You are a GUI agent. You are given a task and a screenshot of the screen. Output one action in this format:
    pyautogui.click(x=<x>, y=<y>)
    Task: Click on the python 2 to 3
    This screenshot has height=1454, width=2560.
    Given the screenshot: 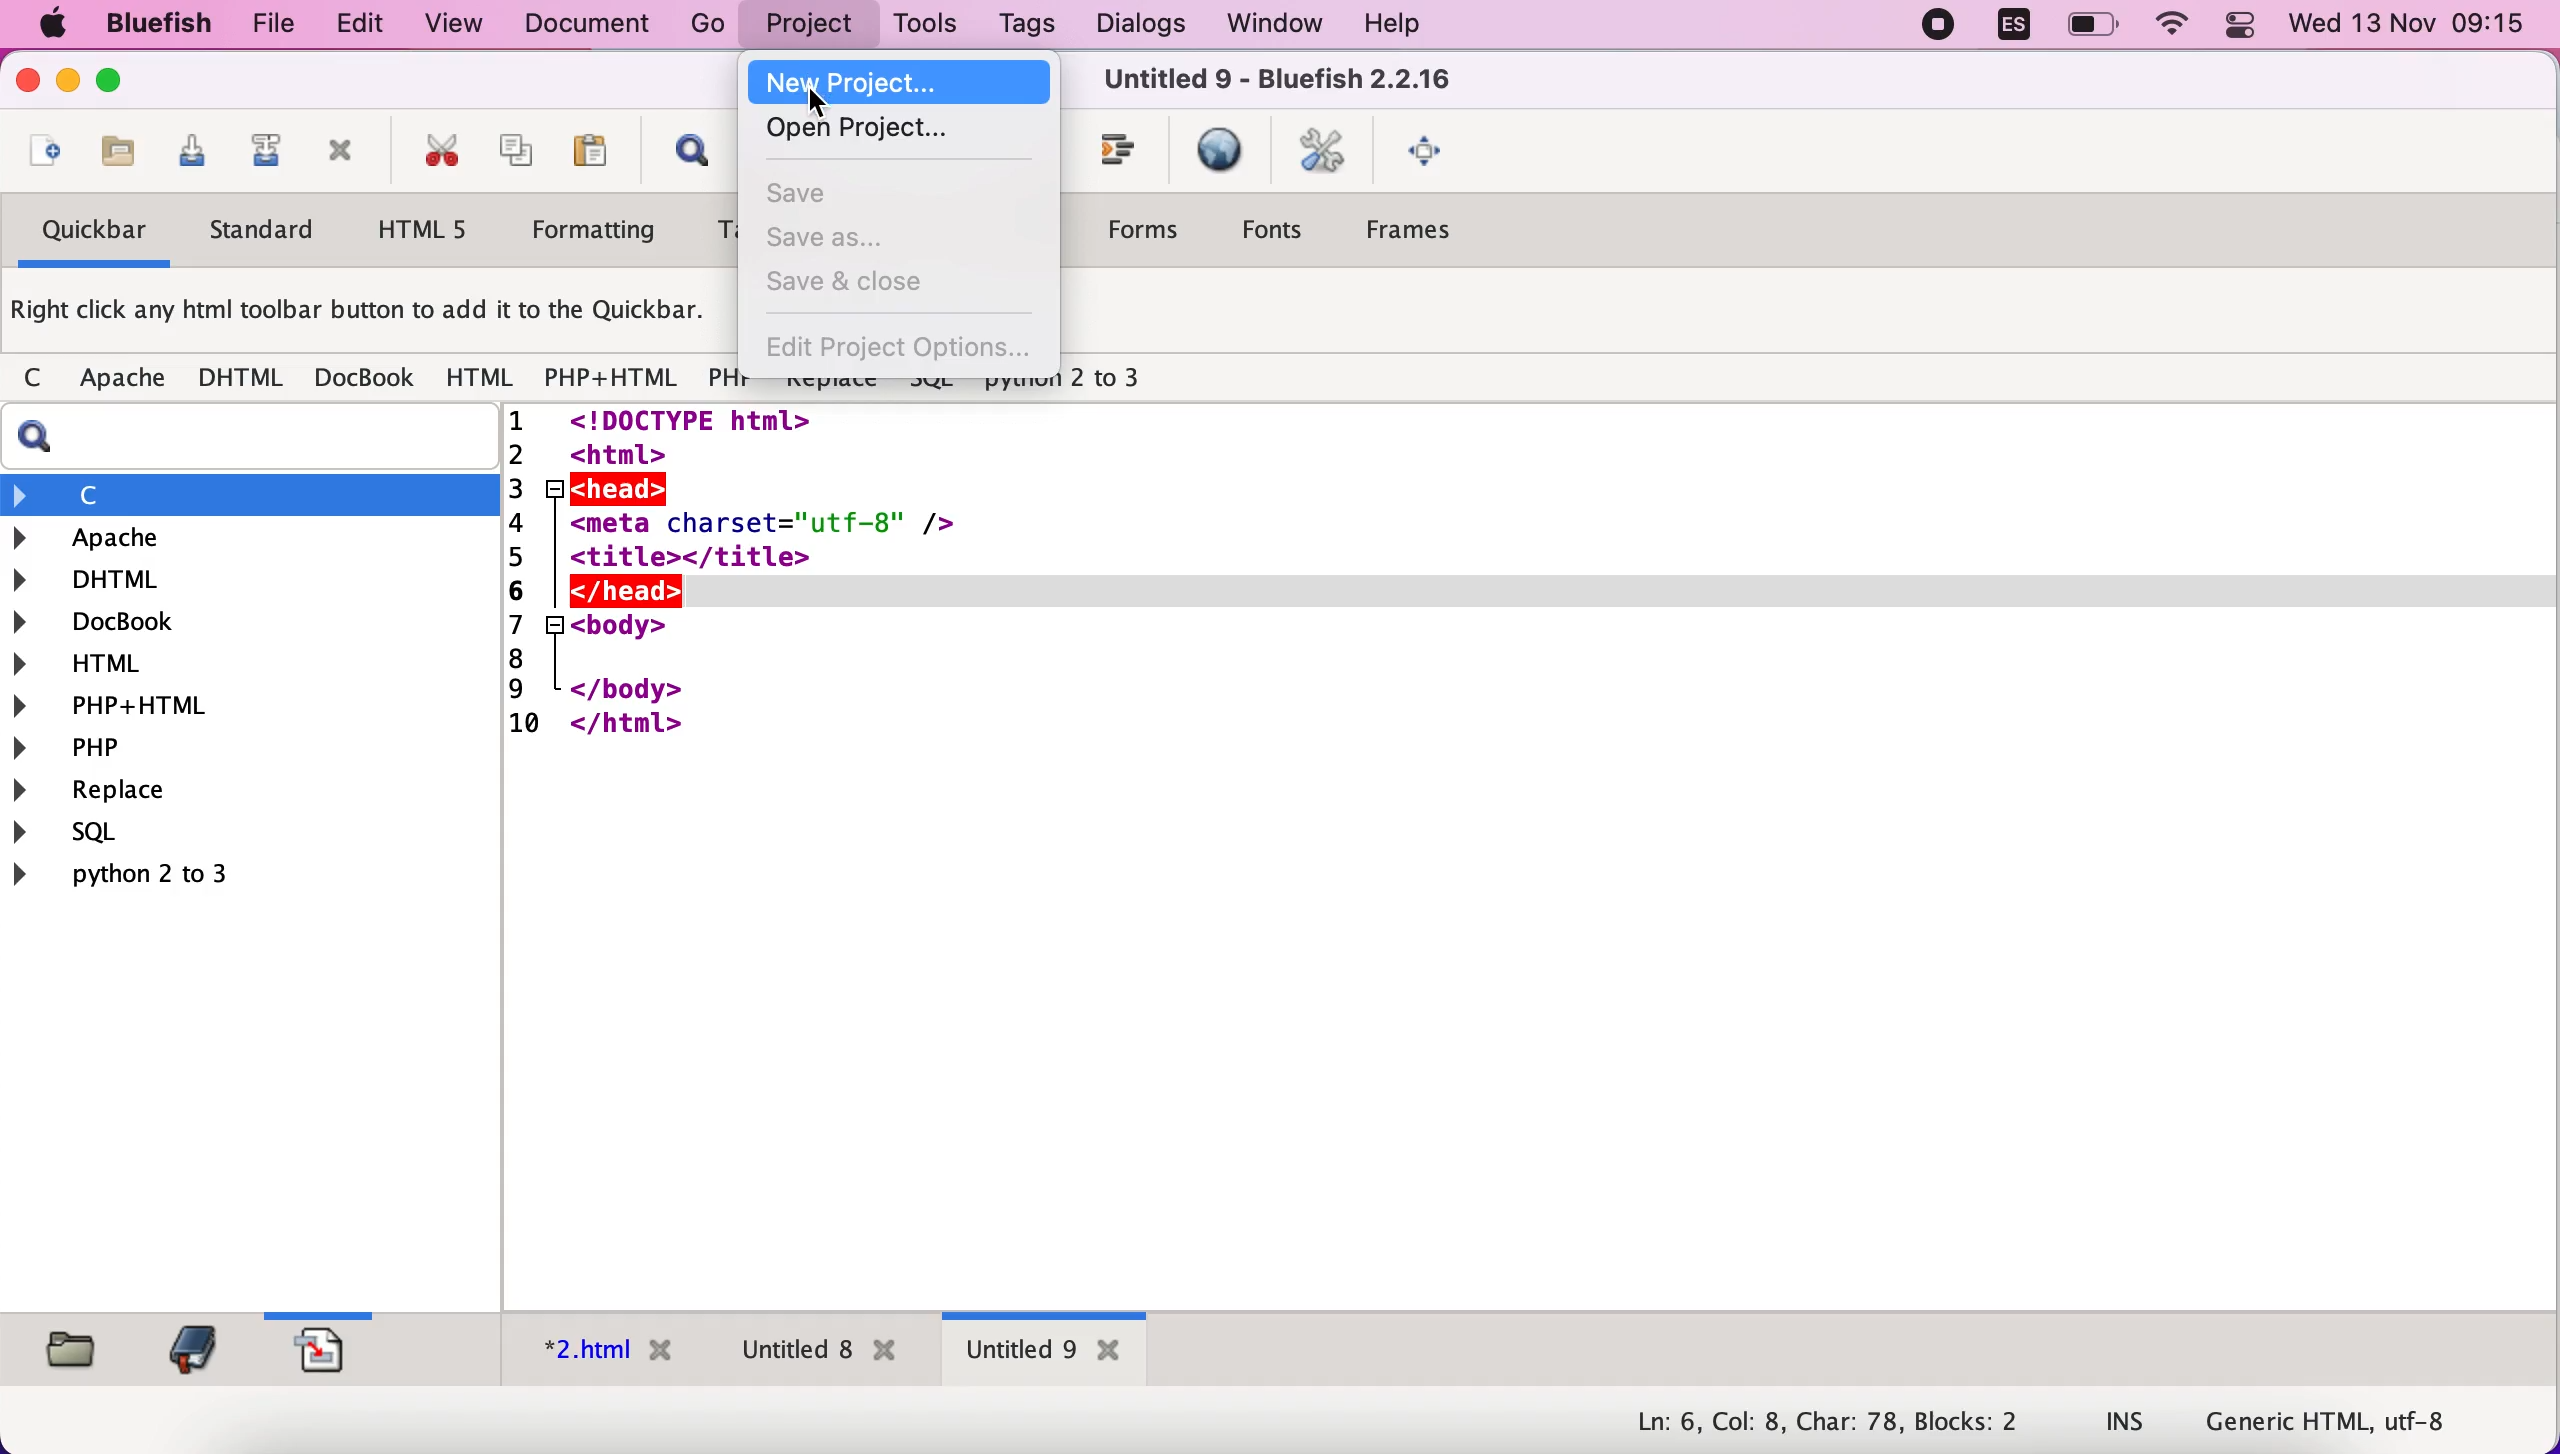 What is the action you would take?
    pyautogui.click(x=155, y=874)
    